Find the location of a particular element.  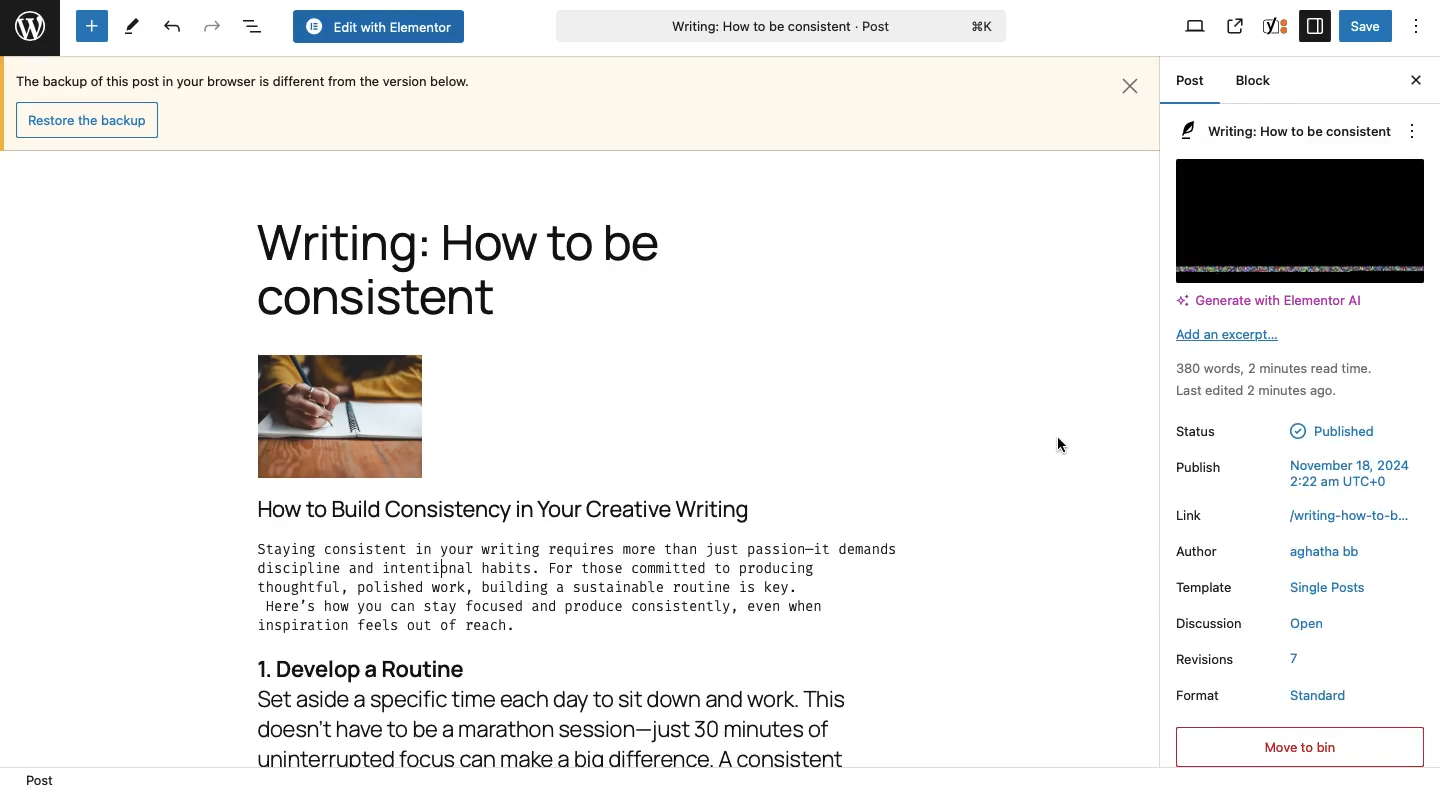

Tools is located at coordinates (130, 27).